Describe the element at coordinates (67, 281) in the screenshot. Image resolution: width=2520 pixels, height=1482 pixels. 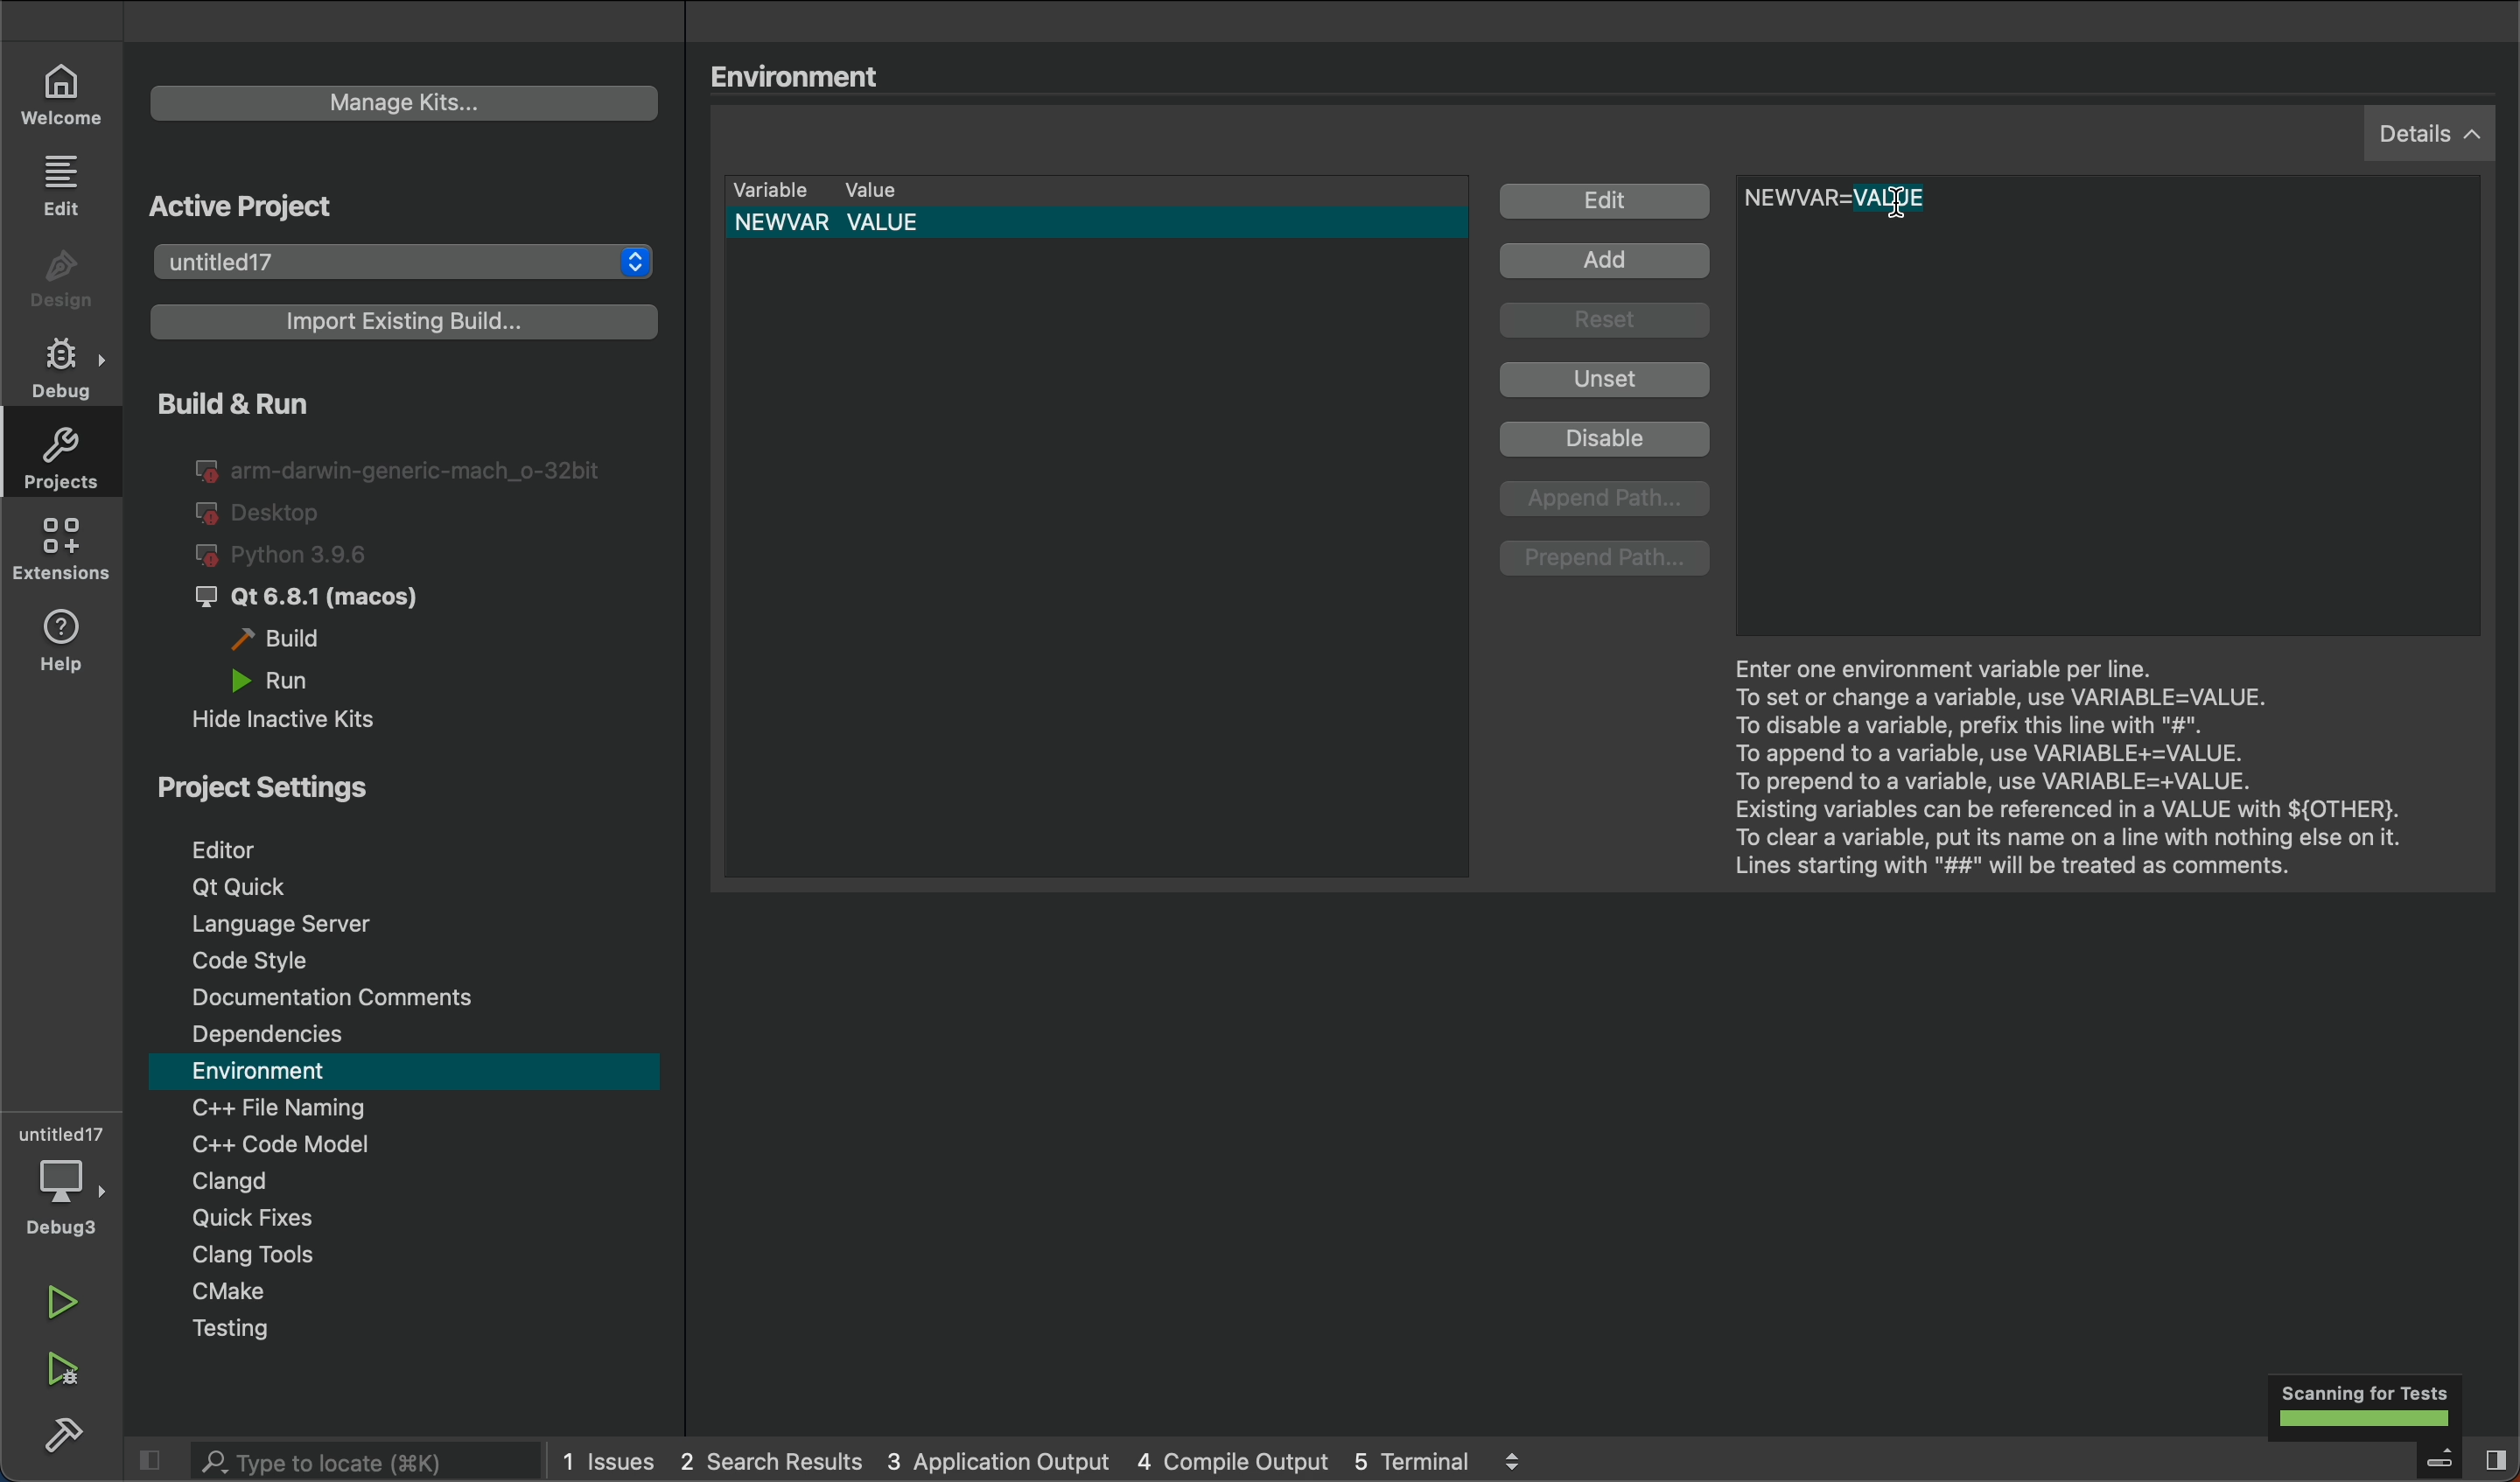
I see `design` at that location.